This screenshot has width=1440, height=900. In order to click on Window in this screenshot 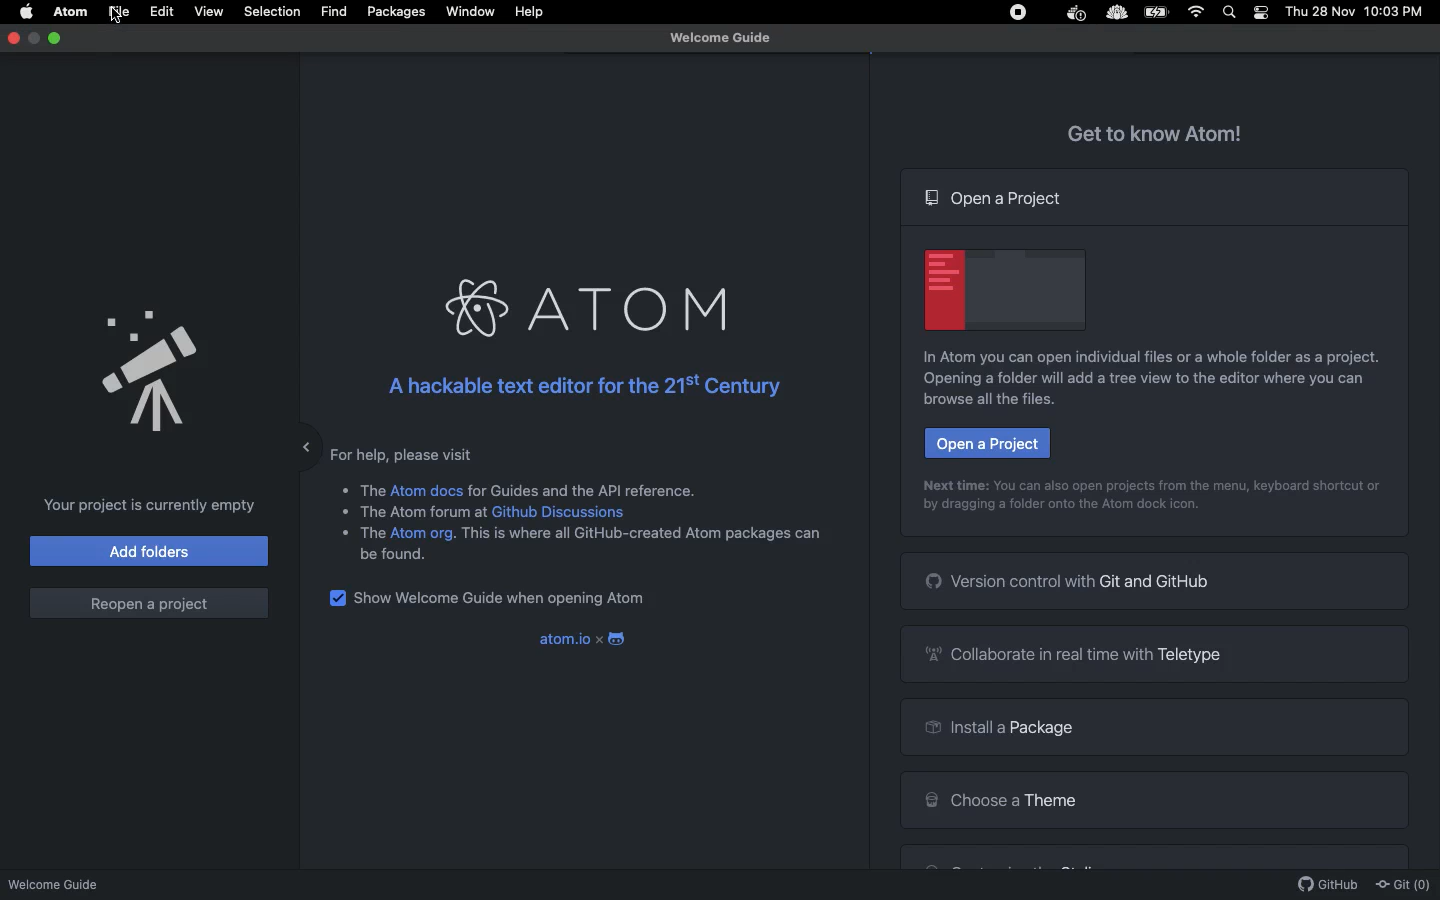, I will do `click(471, 12)`.